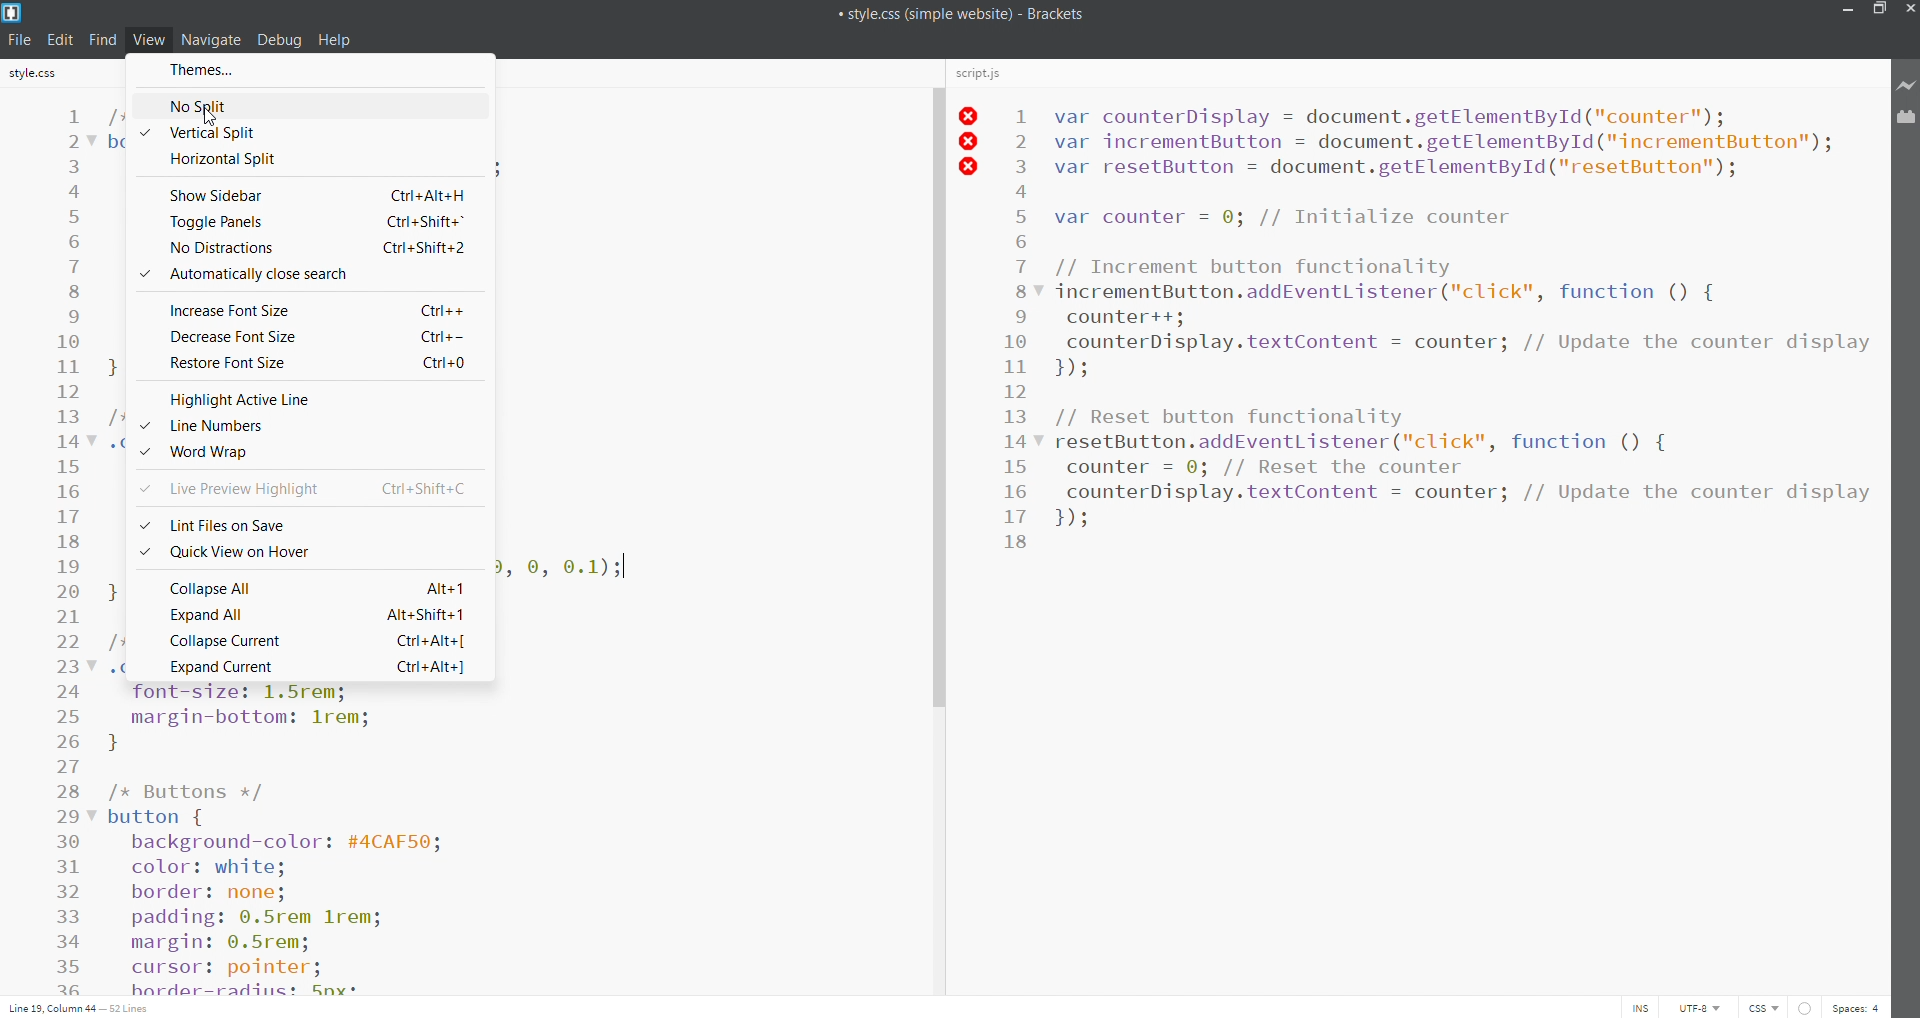 This screenshot has height=1018, width=1920. What do you see at coordinates (1696, 1006) in the screenshot?
I see `encoding` at bounding box center [1696, 1006].